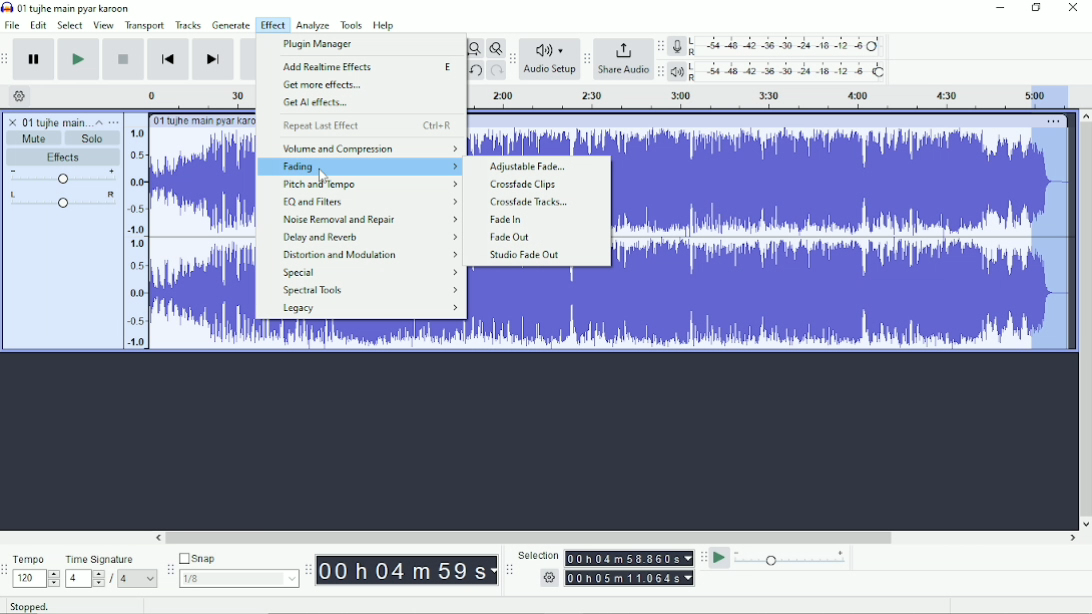 Image resolution: width=1092 pixels, height=614 pixels. What do you see at coordinates (528, 166) in the screenshot?
I see `Adjustable Fade` at bounding box center [528, 166].